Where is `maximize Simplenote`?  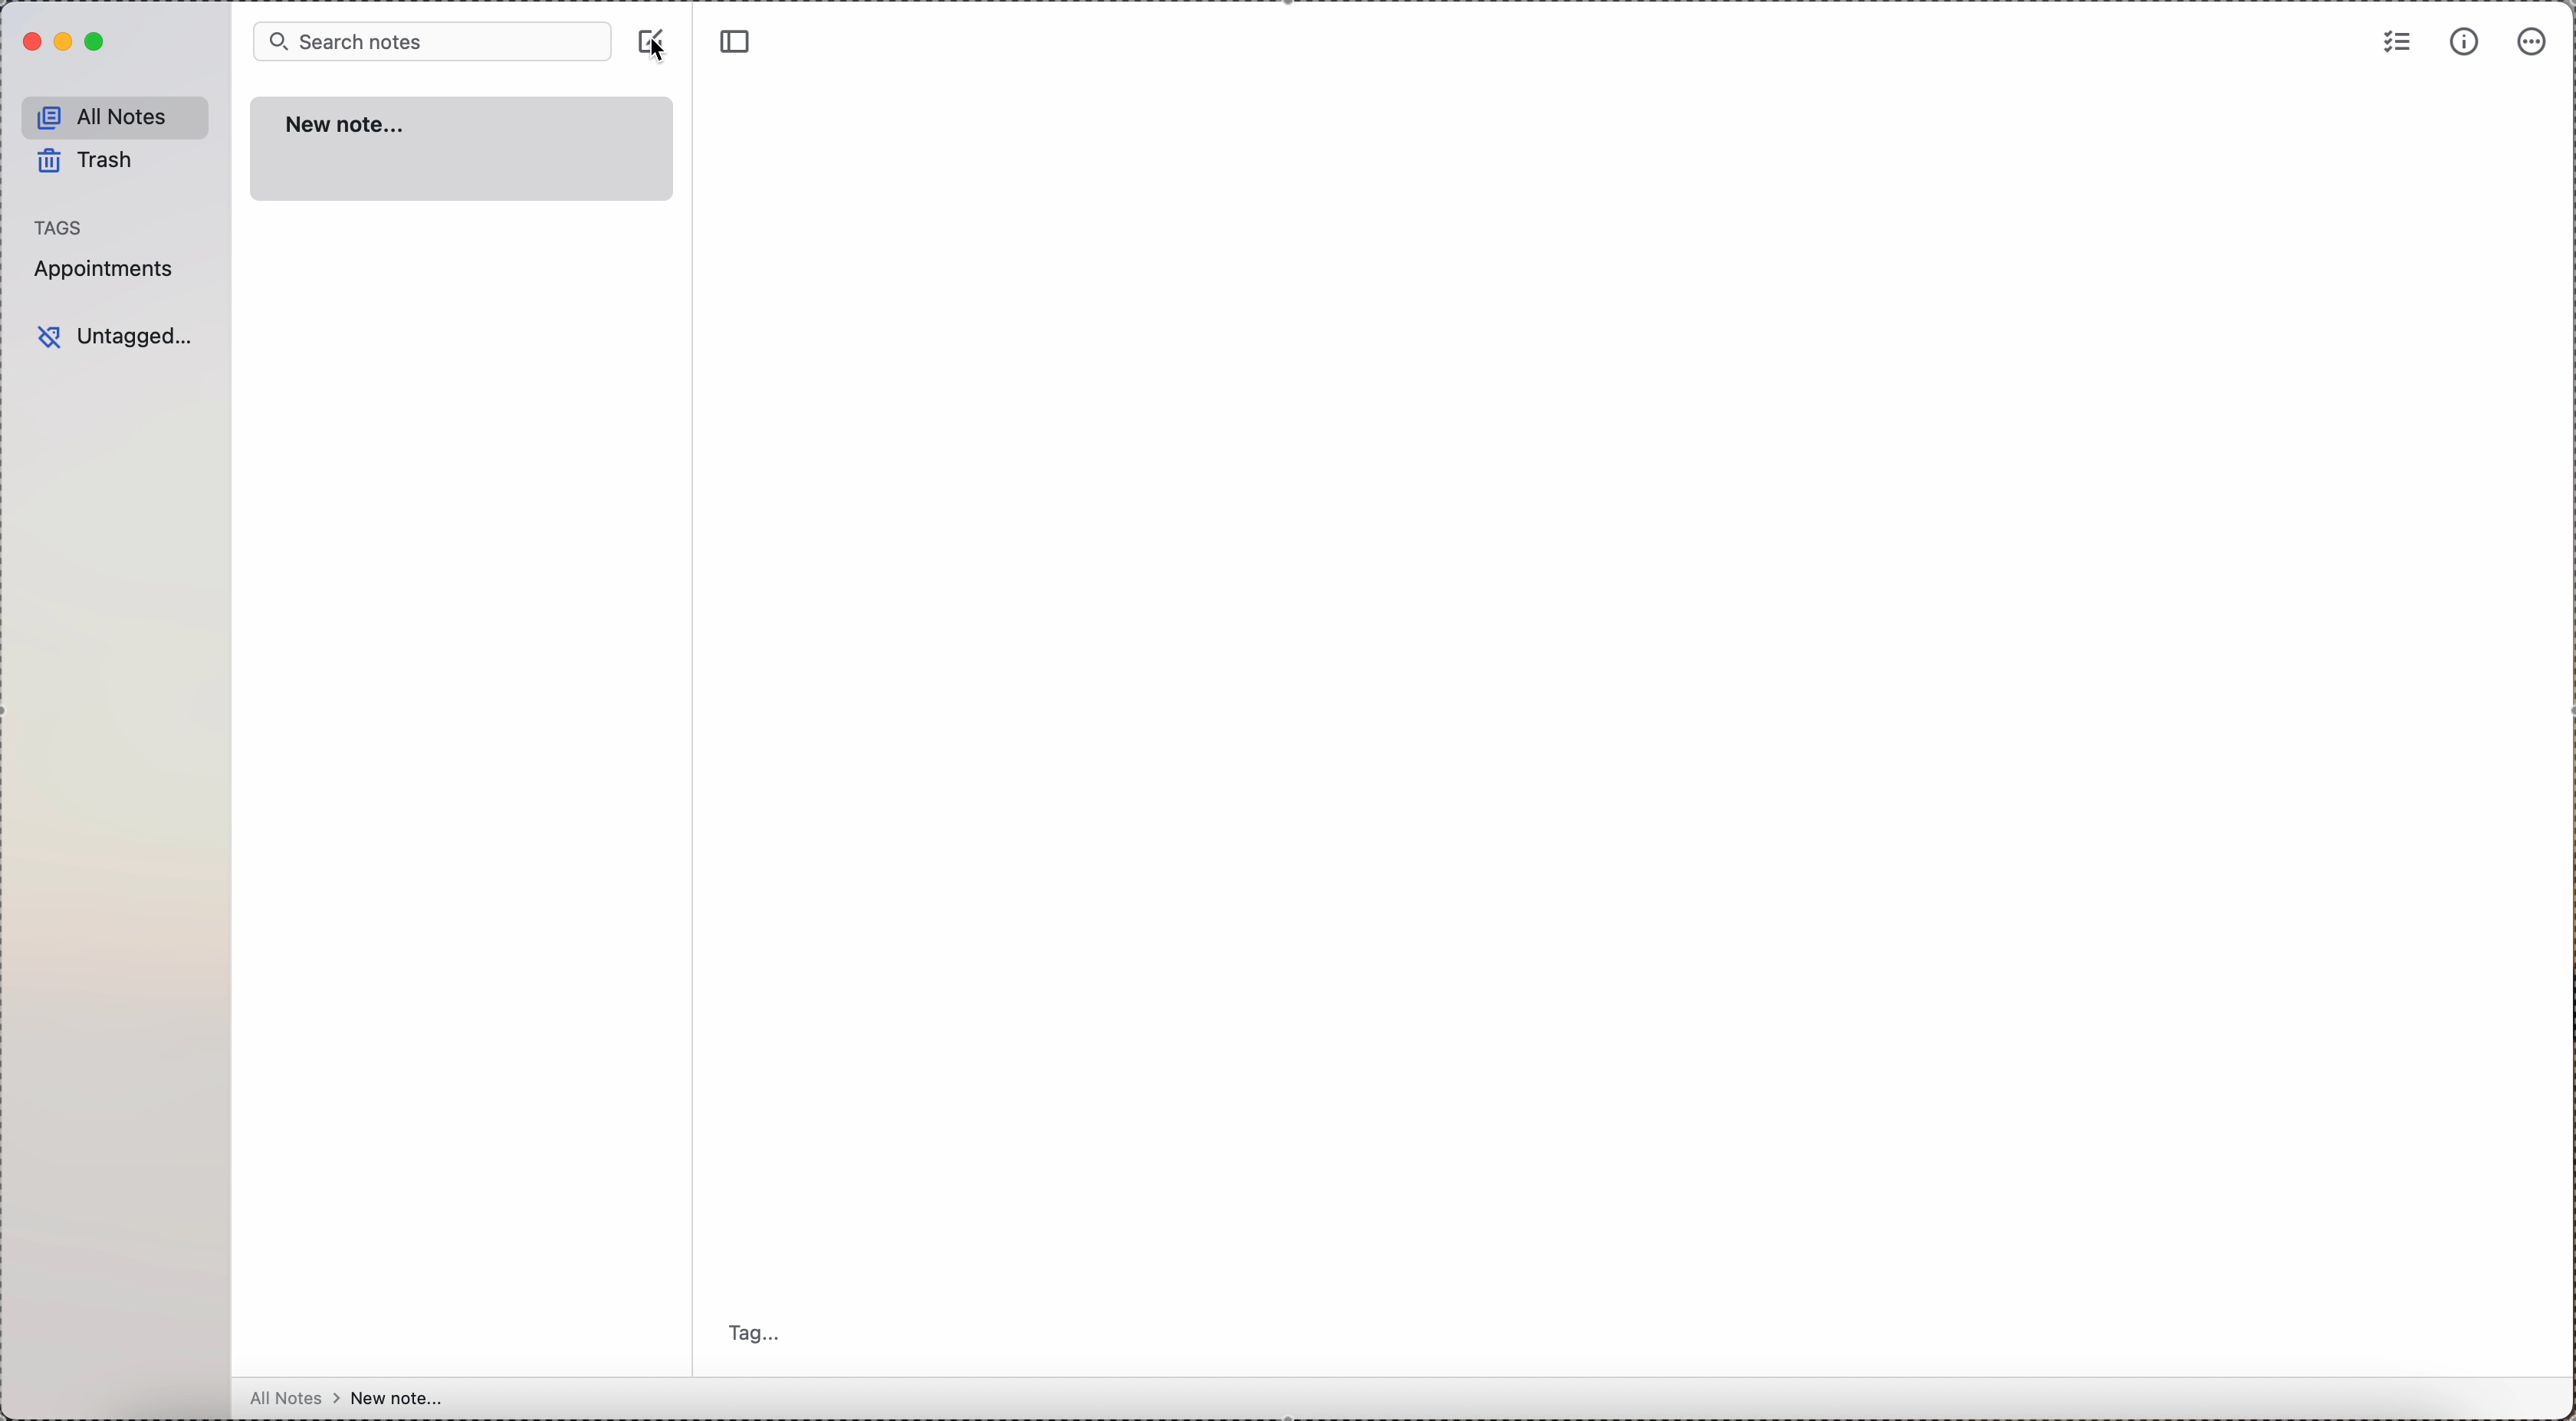
maximize Simplenote is located at coordinates (98, 42).